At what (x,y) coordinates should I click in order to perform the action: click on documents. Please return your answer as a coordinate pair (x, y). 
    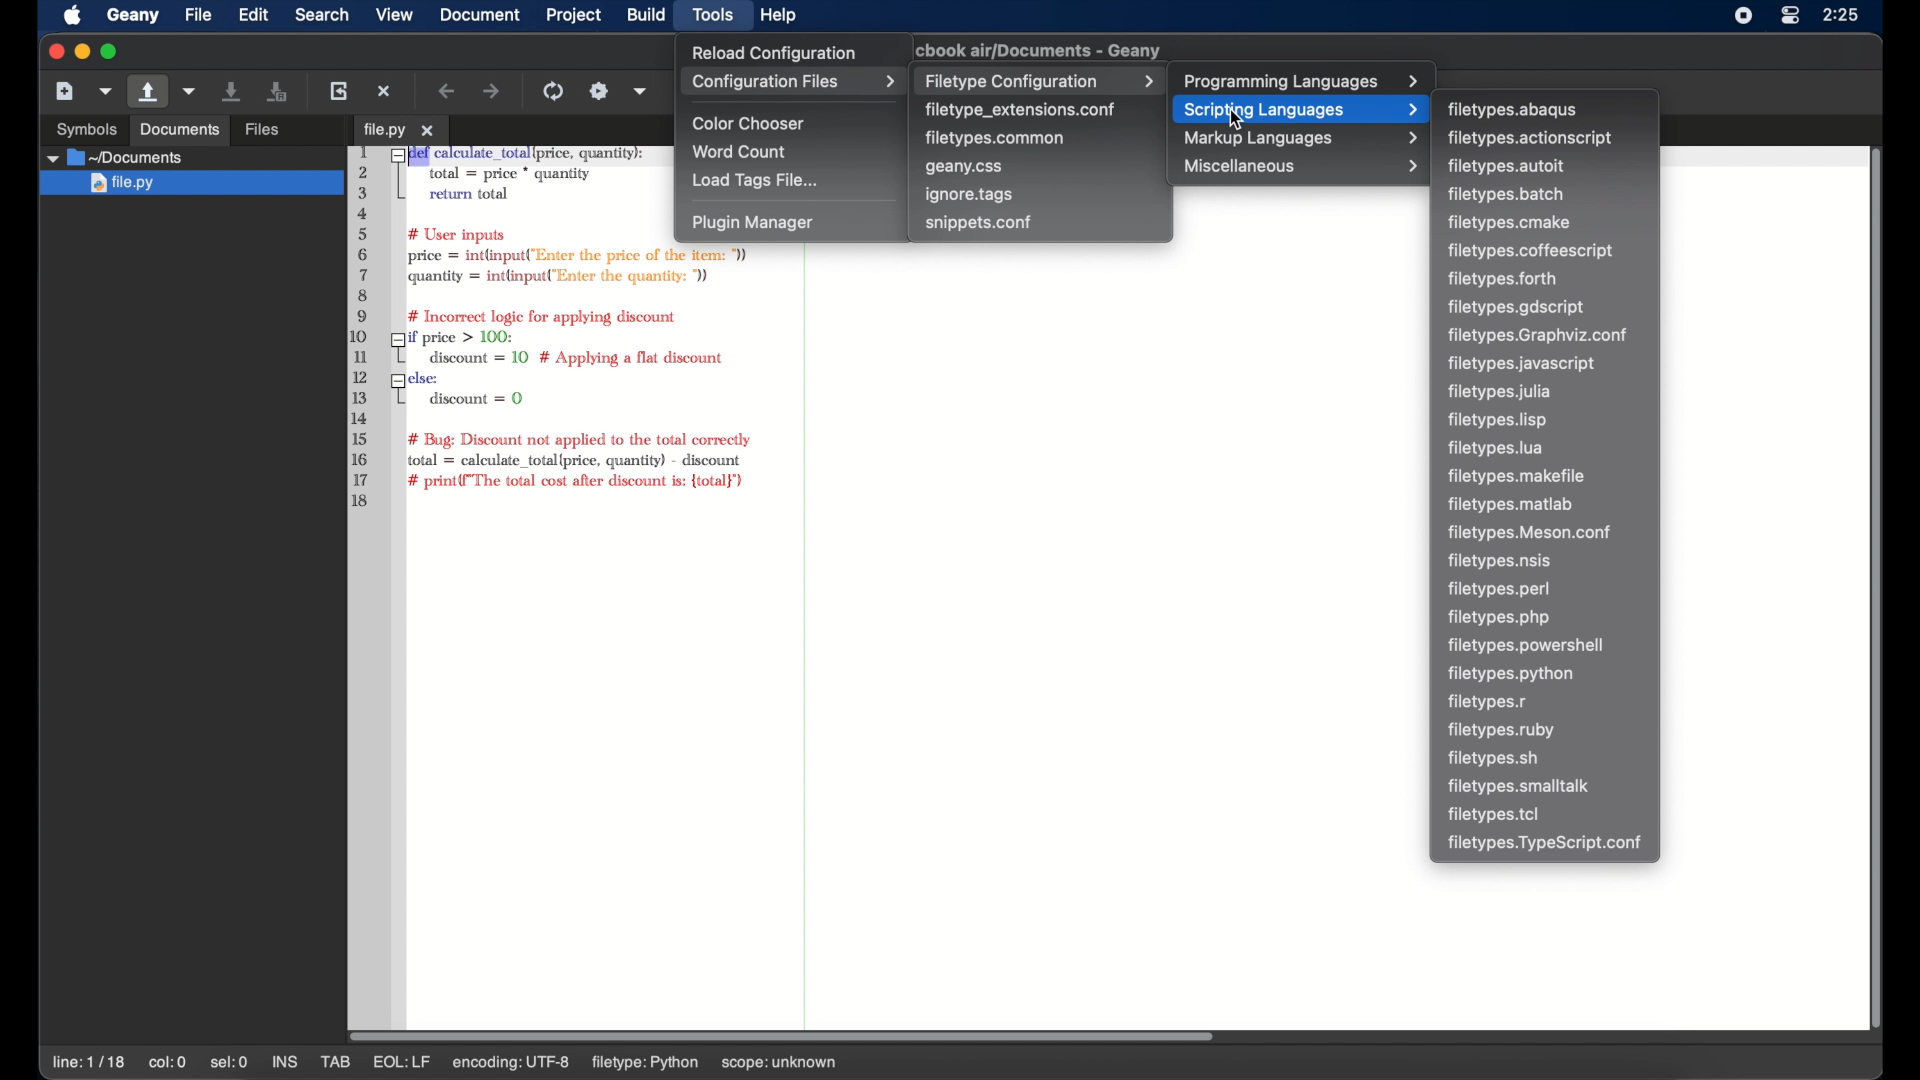
    Looking at the image, I should click on (115, 157).